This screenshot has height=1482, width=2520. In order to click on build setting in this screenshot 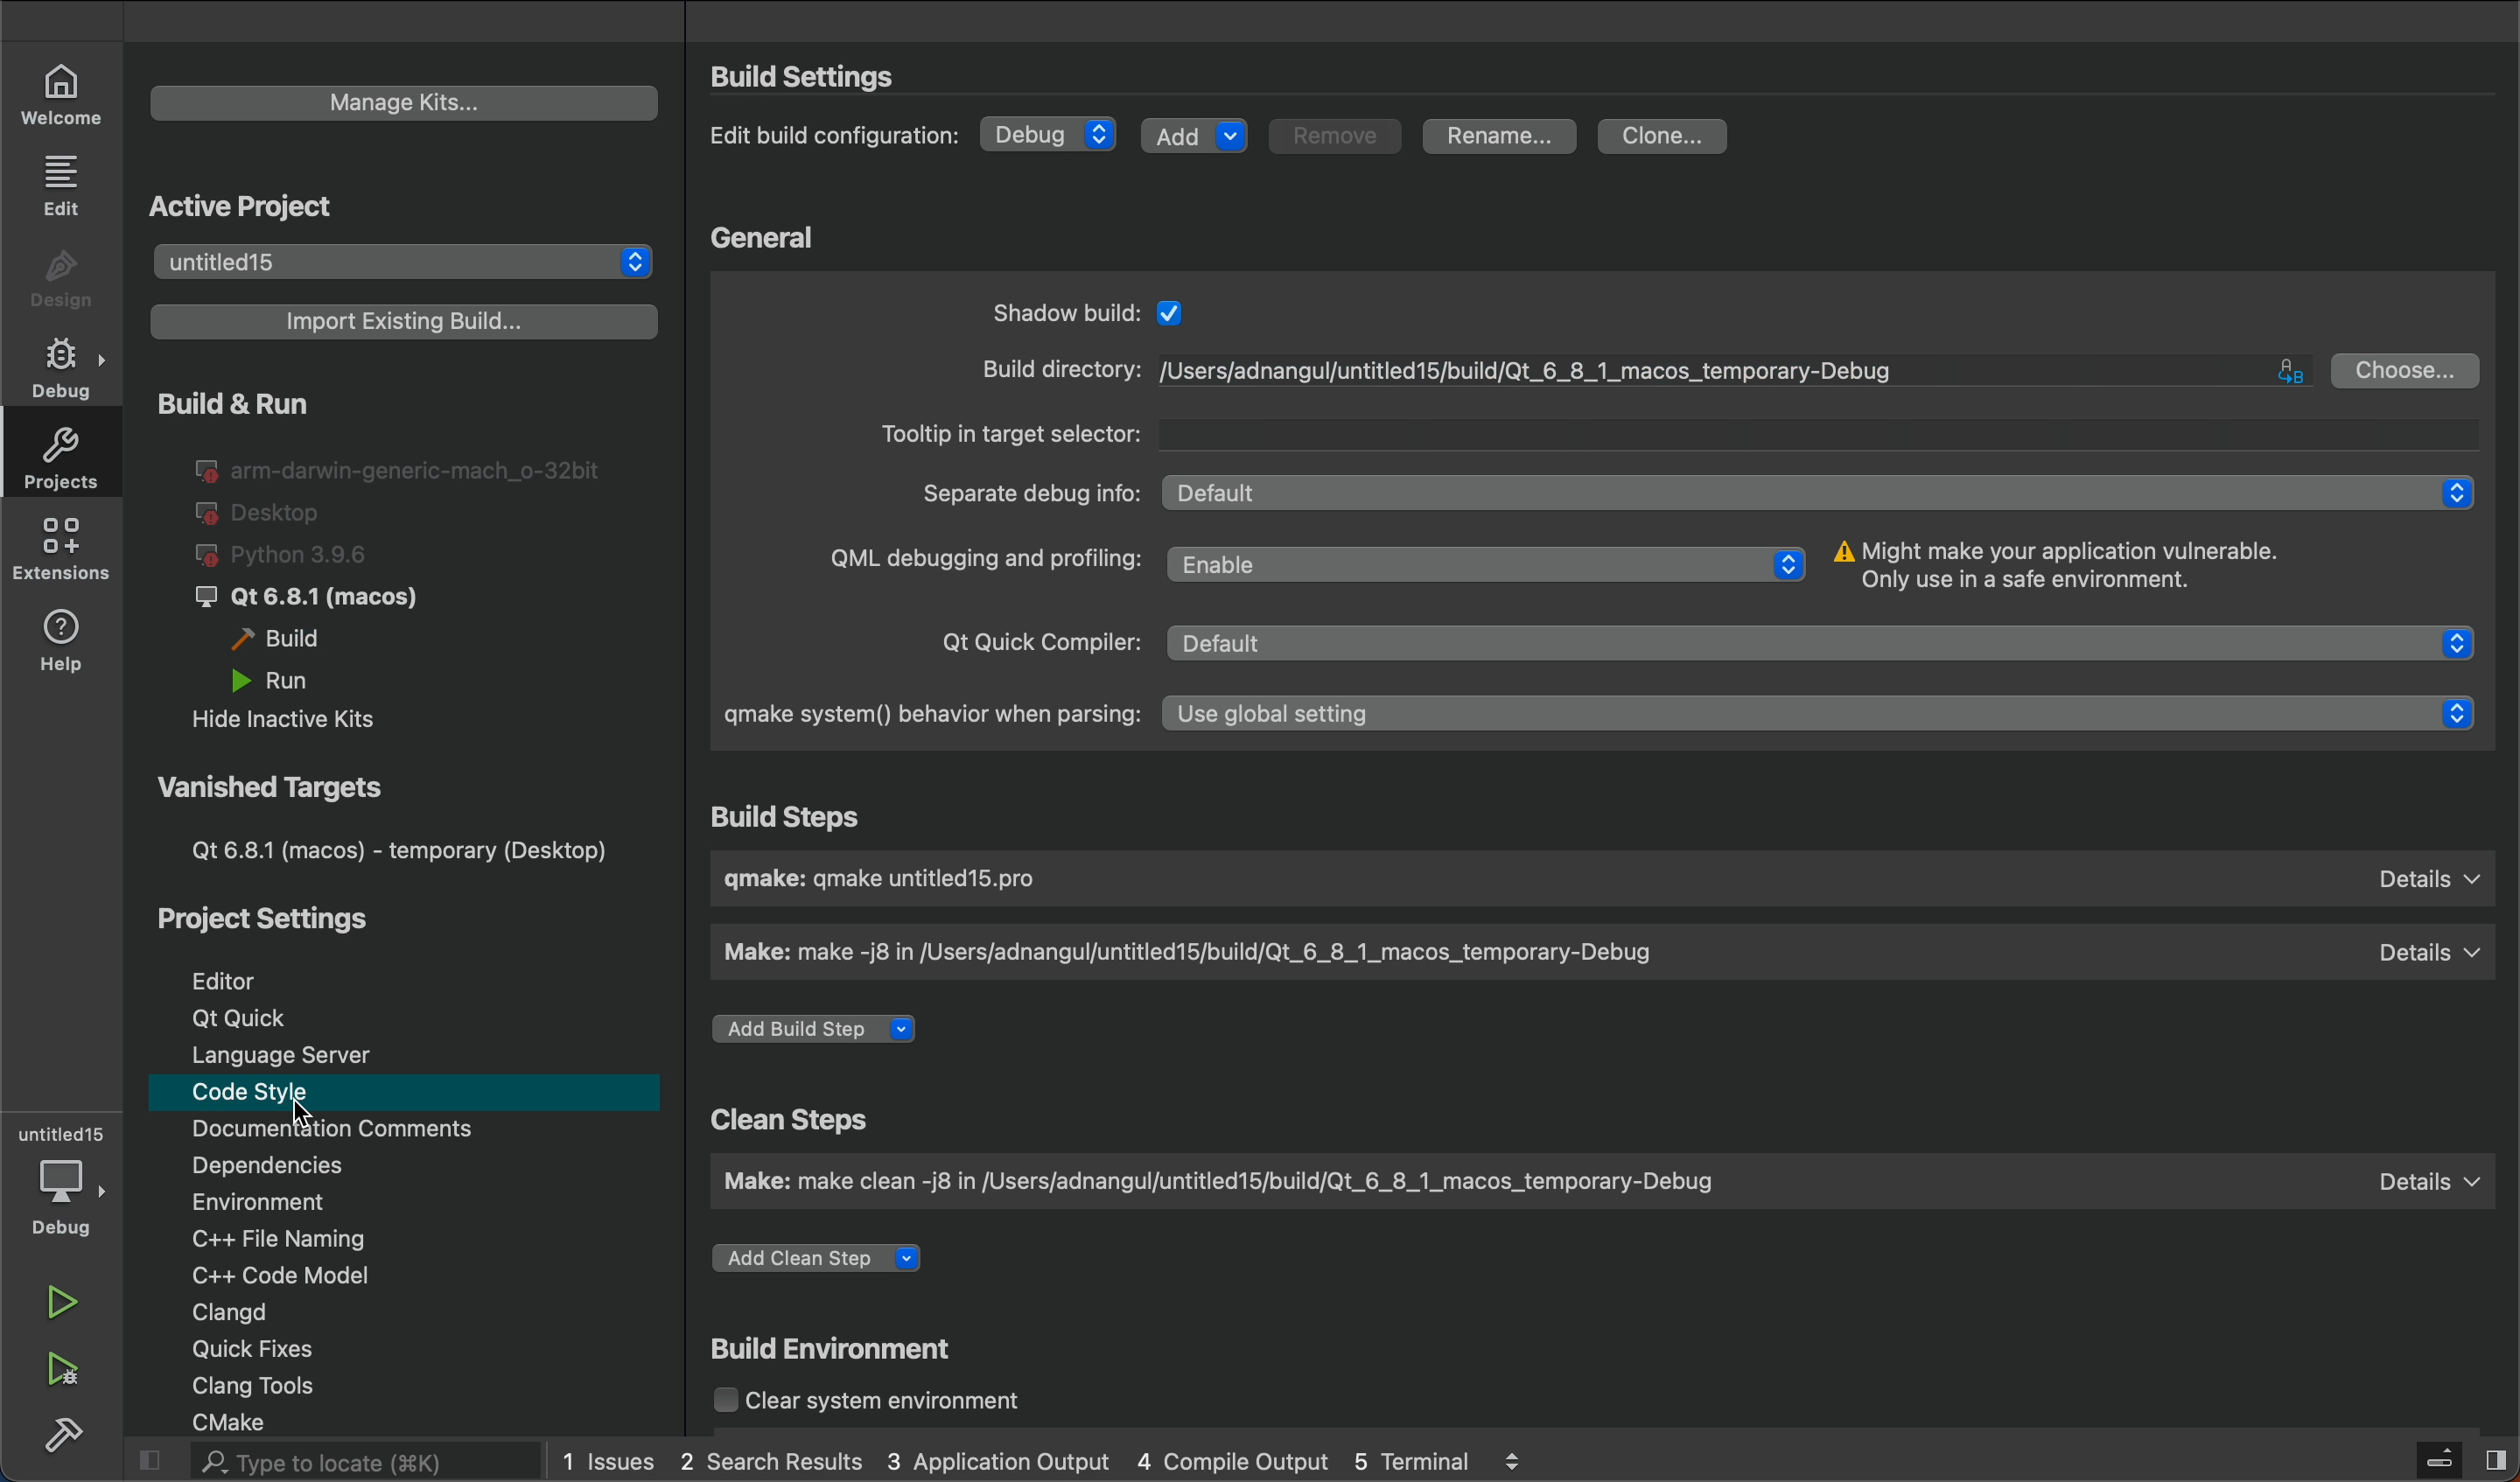, I will do `click(820, 75)`.